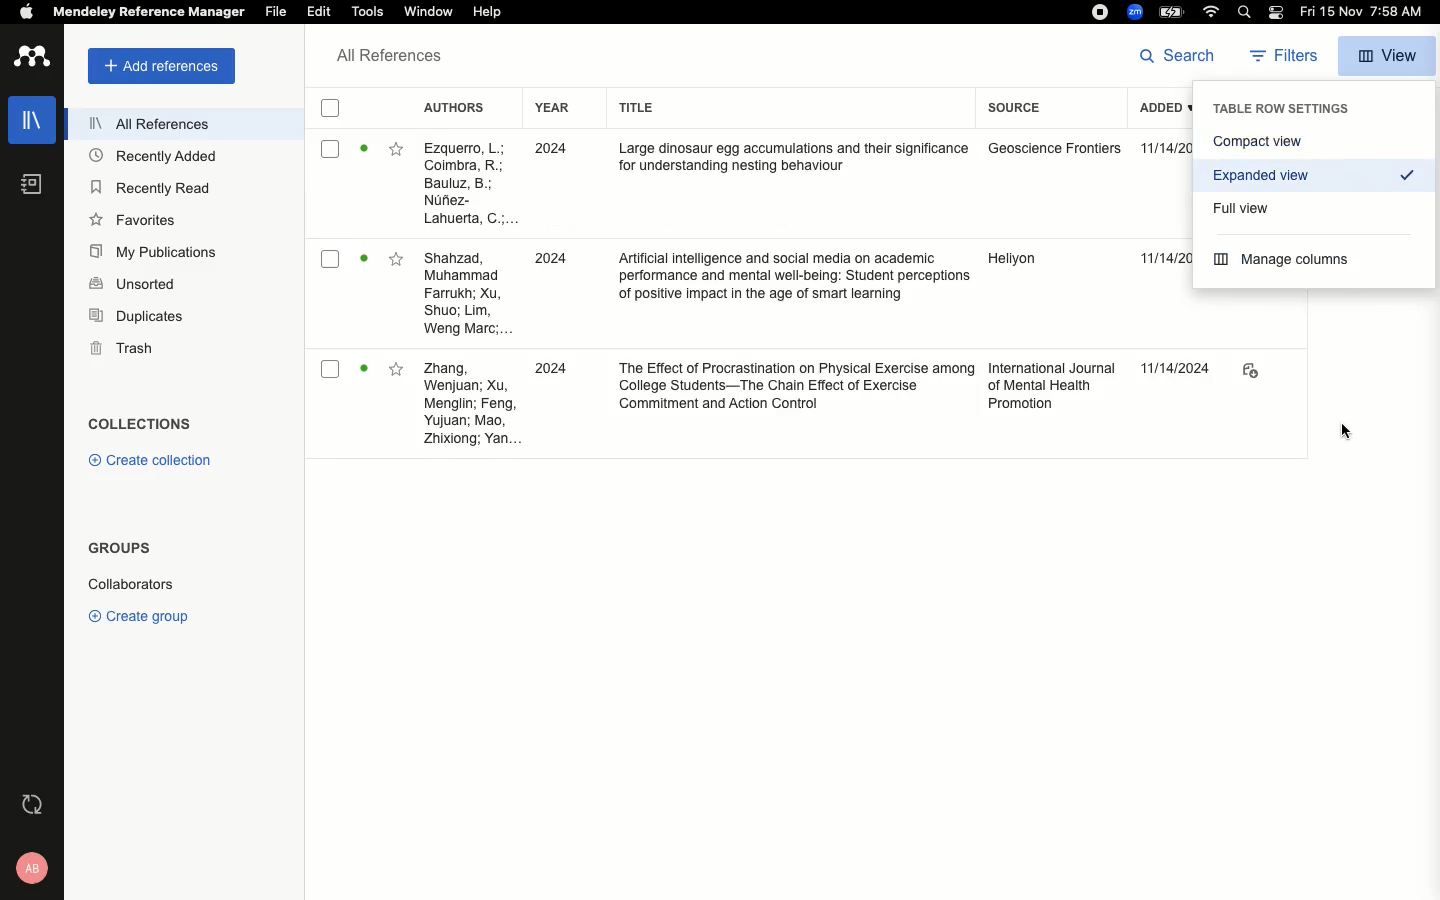 This screenshot has width=1440, height=900. I want to click on Charge, so click(1171, 12).